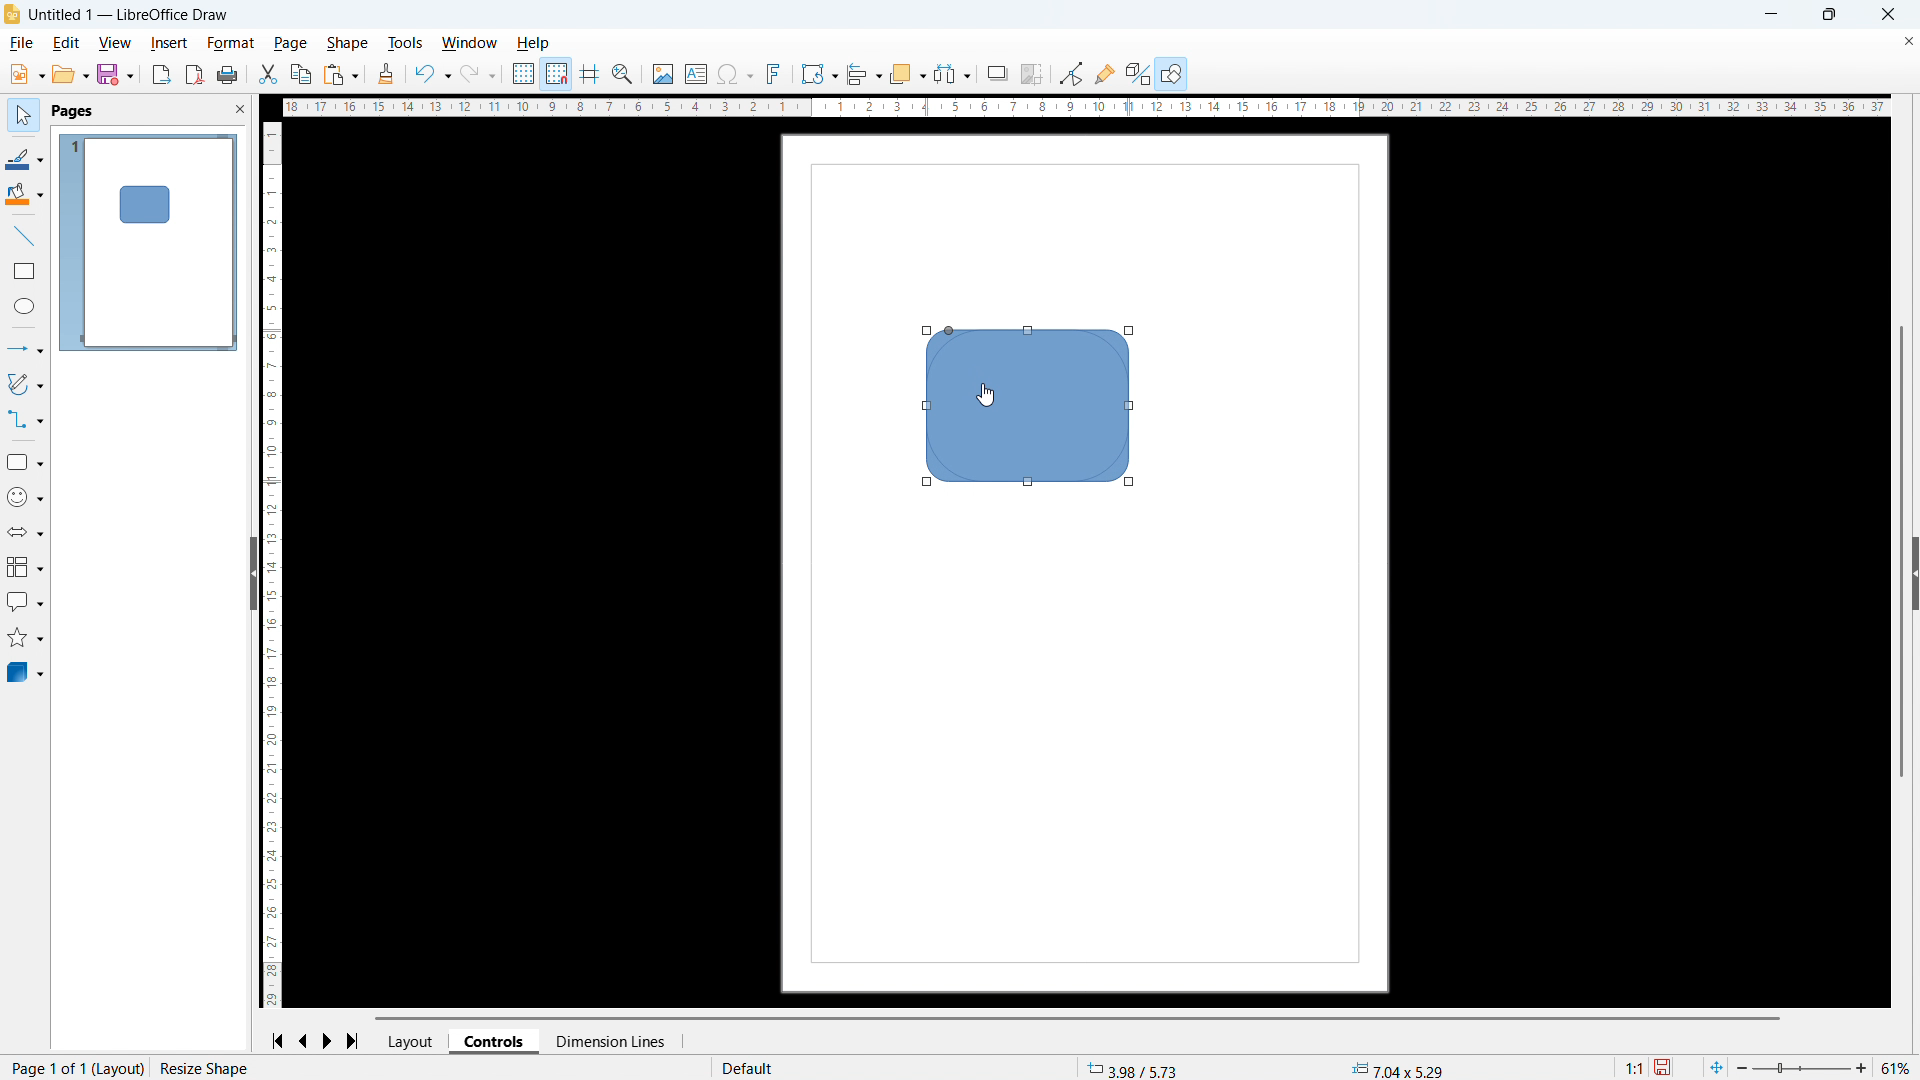 The image size is (1920, 1080). I want to click on Window , so click(470, 42).